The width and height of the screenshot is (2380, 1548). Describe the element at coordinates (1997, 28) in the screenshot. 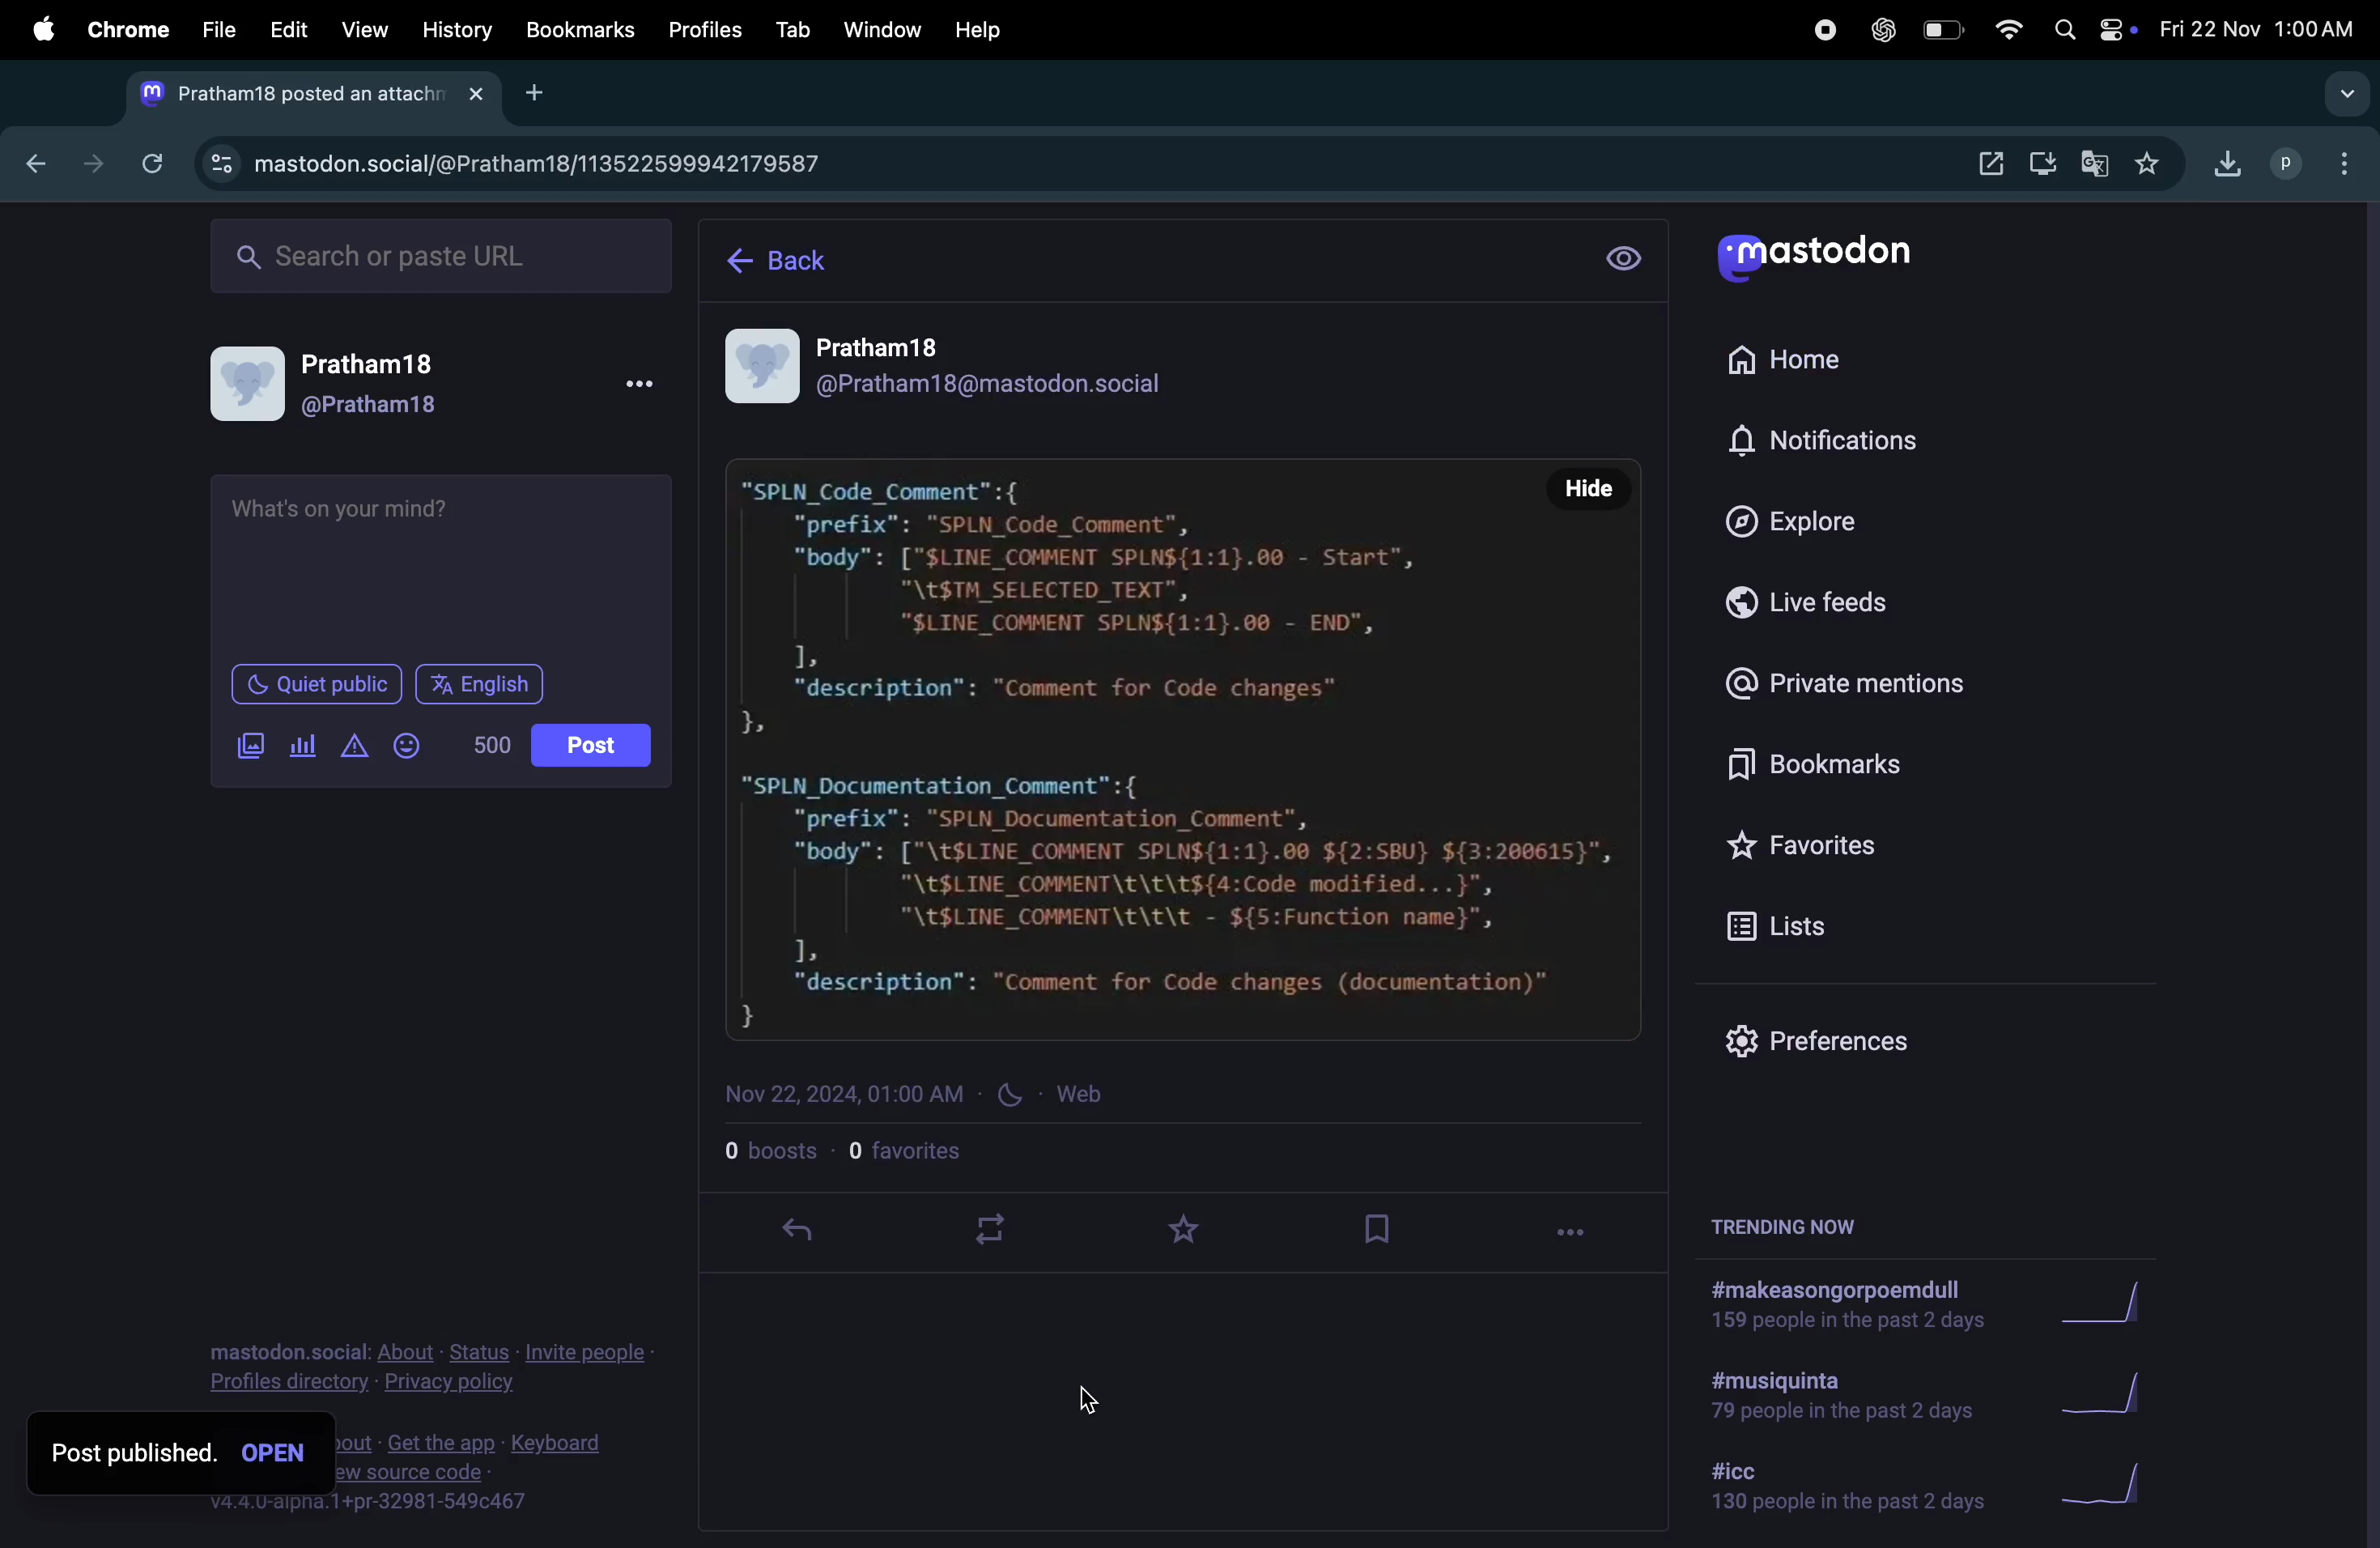

I see `wifi` at that location.